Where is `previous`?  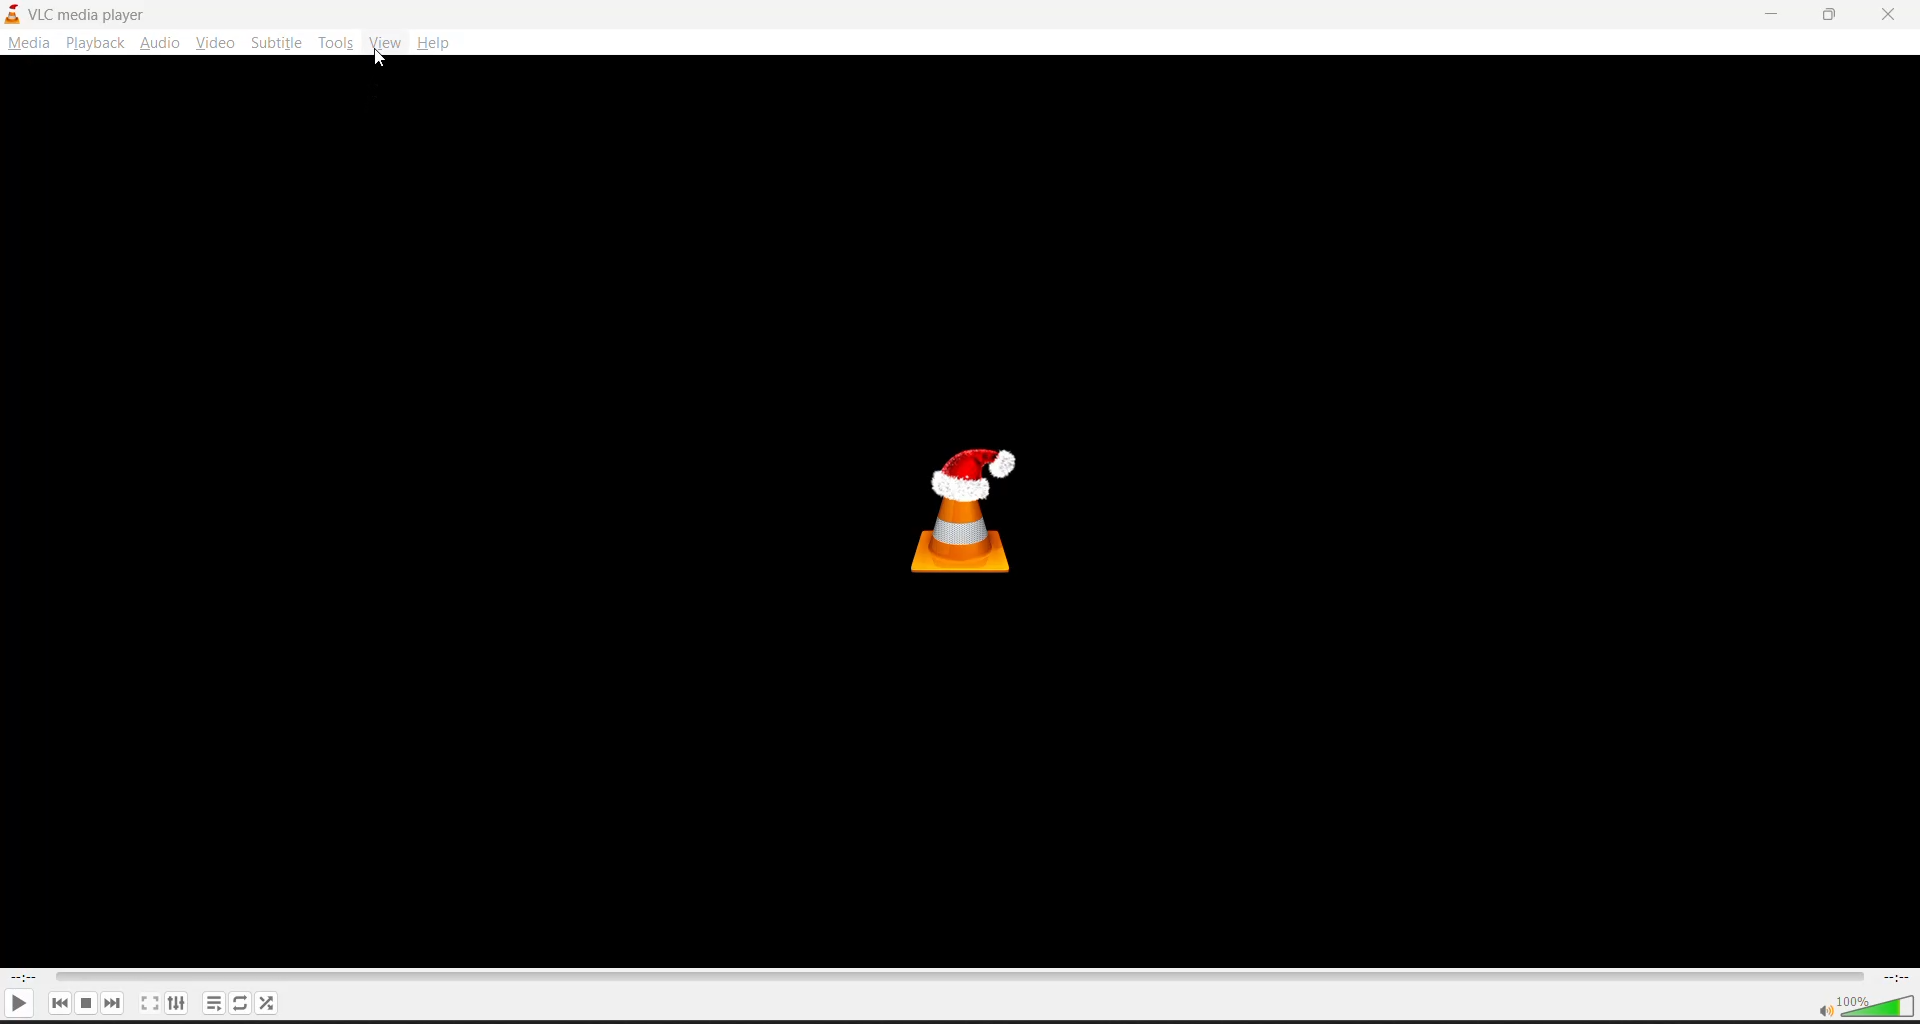
previous is located at coordinates (59, 1003).